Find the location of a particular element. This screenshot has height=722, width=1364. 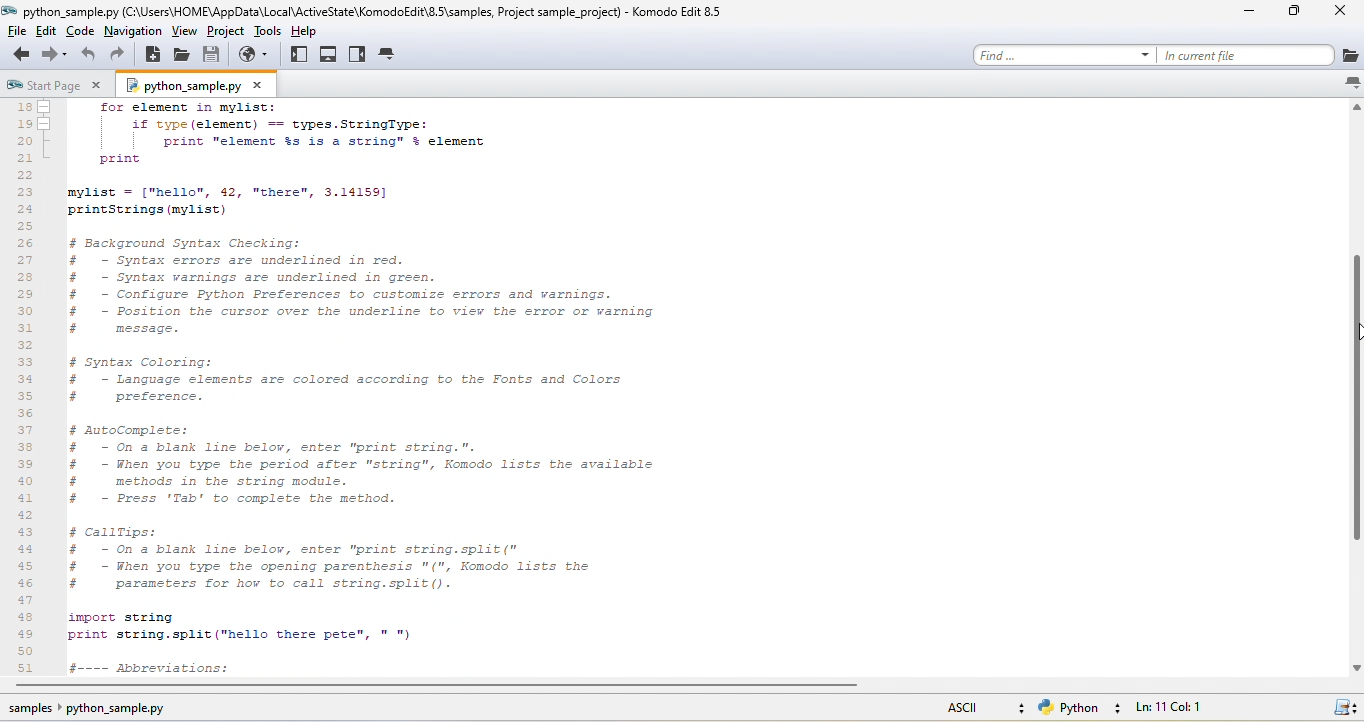

maximize is located at coordinates (1301, 14).